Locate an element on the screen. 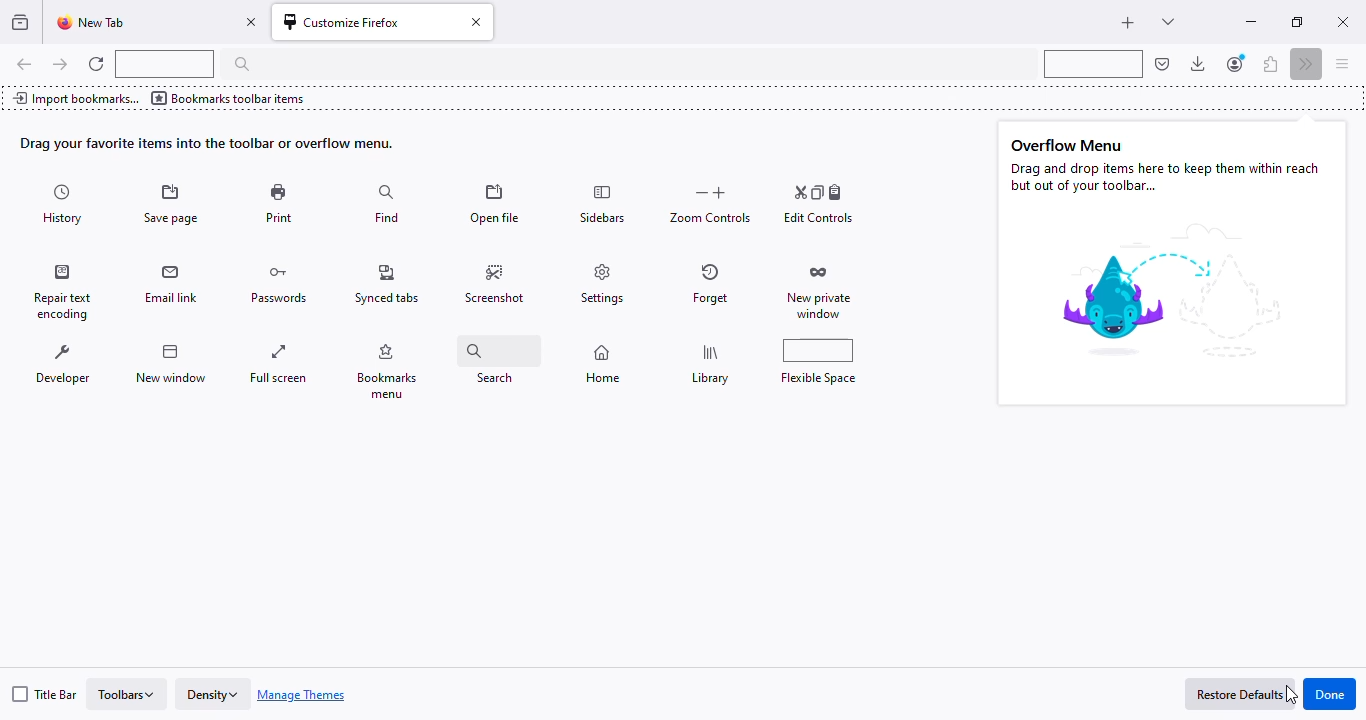 Image resolution: width=1366 pixels, height=720 pixels. synced tabs is located at coordinates (387, 284).